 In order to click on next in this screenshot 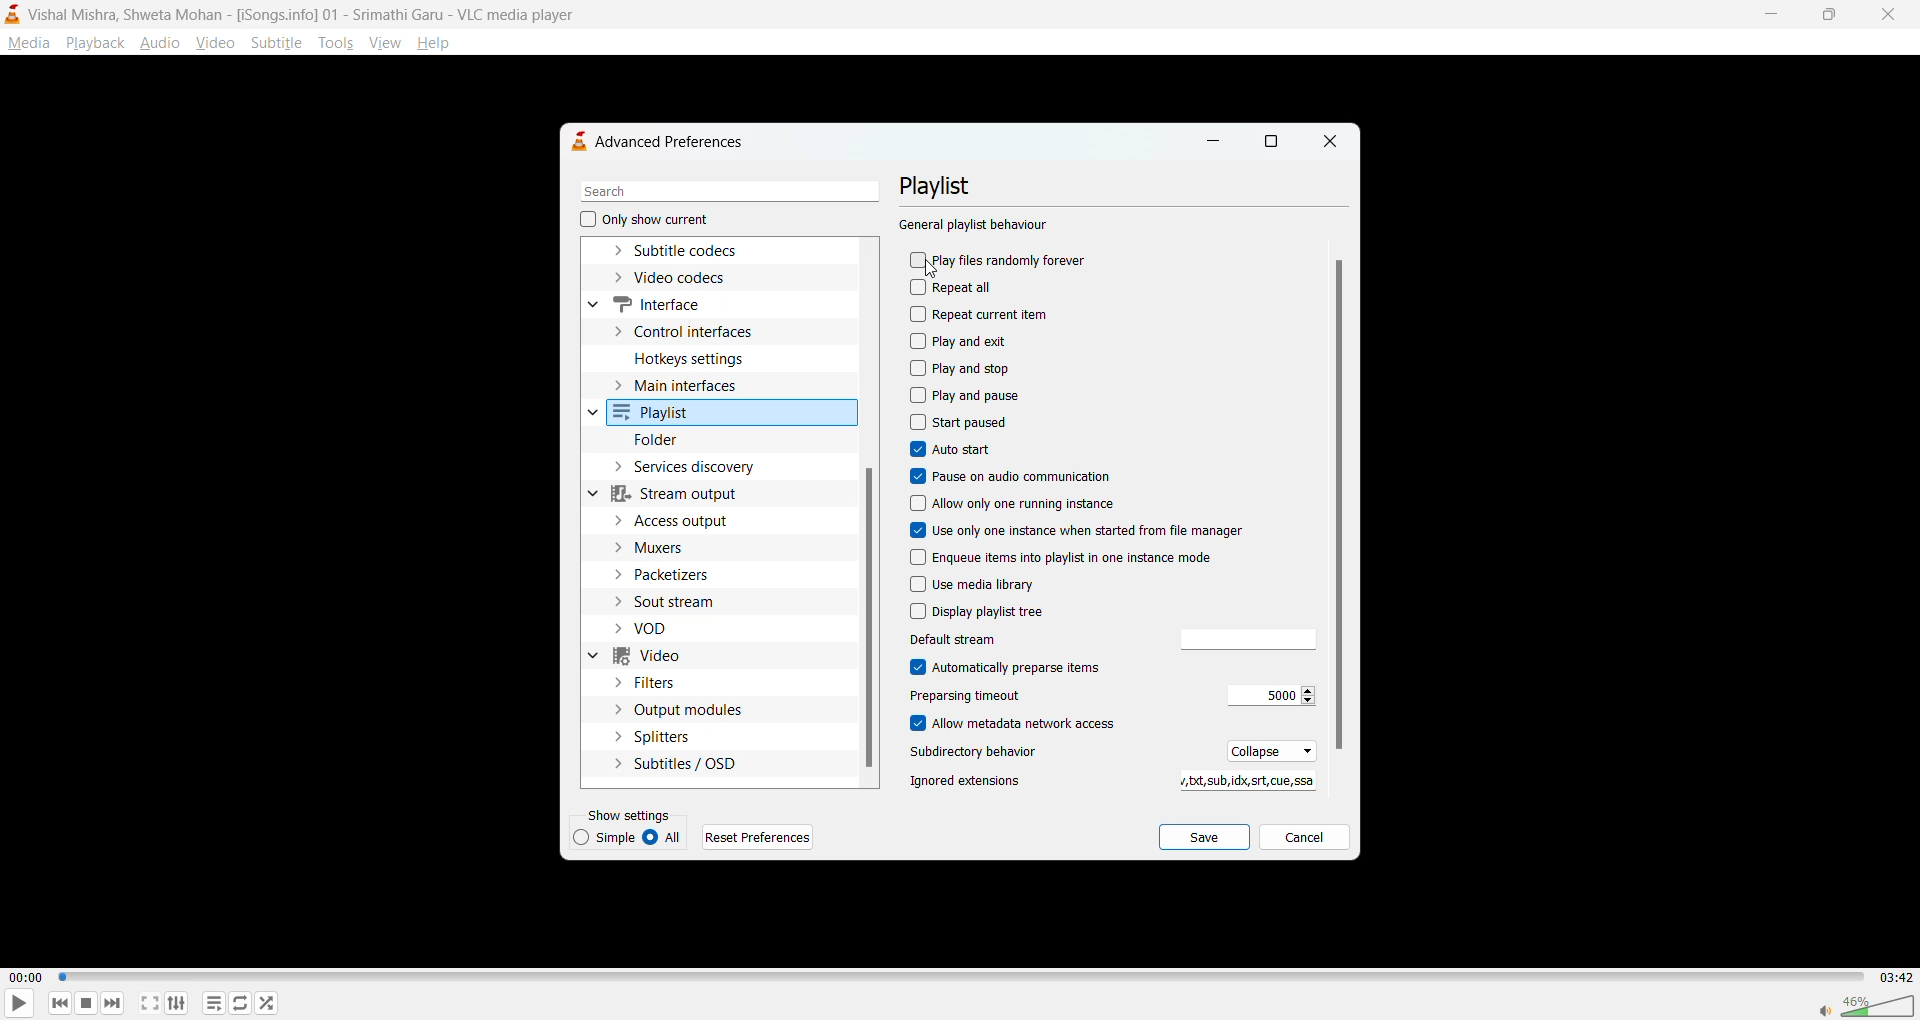, I will do `click(111, 1000)`.